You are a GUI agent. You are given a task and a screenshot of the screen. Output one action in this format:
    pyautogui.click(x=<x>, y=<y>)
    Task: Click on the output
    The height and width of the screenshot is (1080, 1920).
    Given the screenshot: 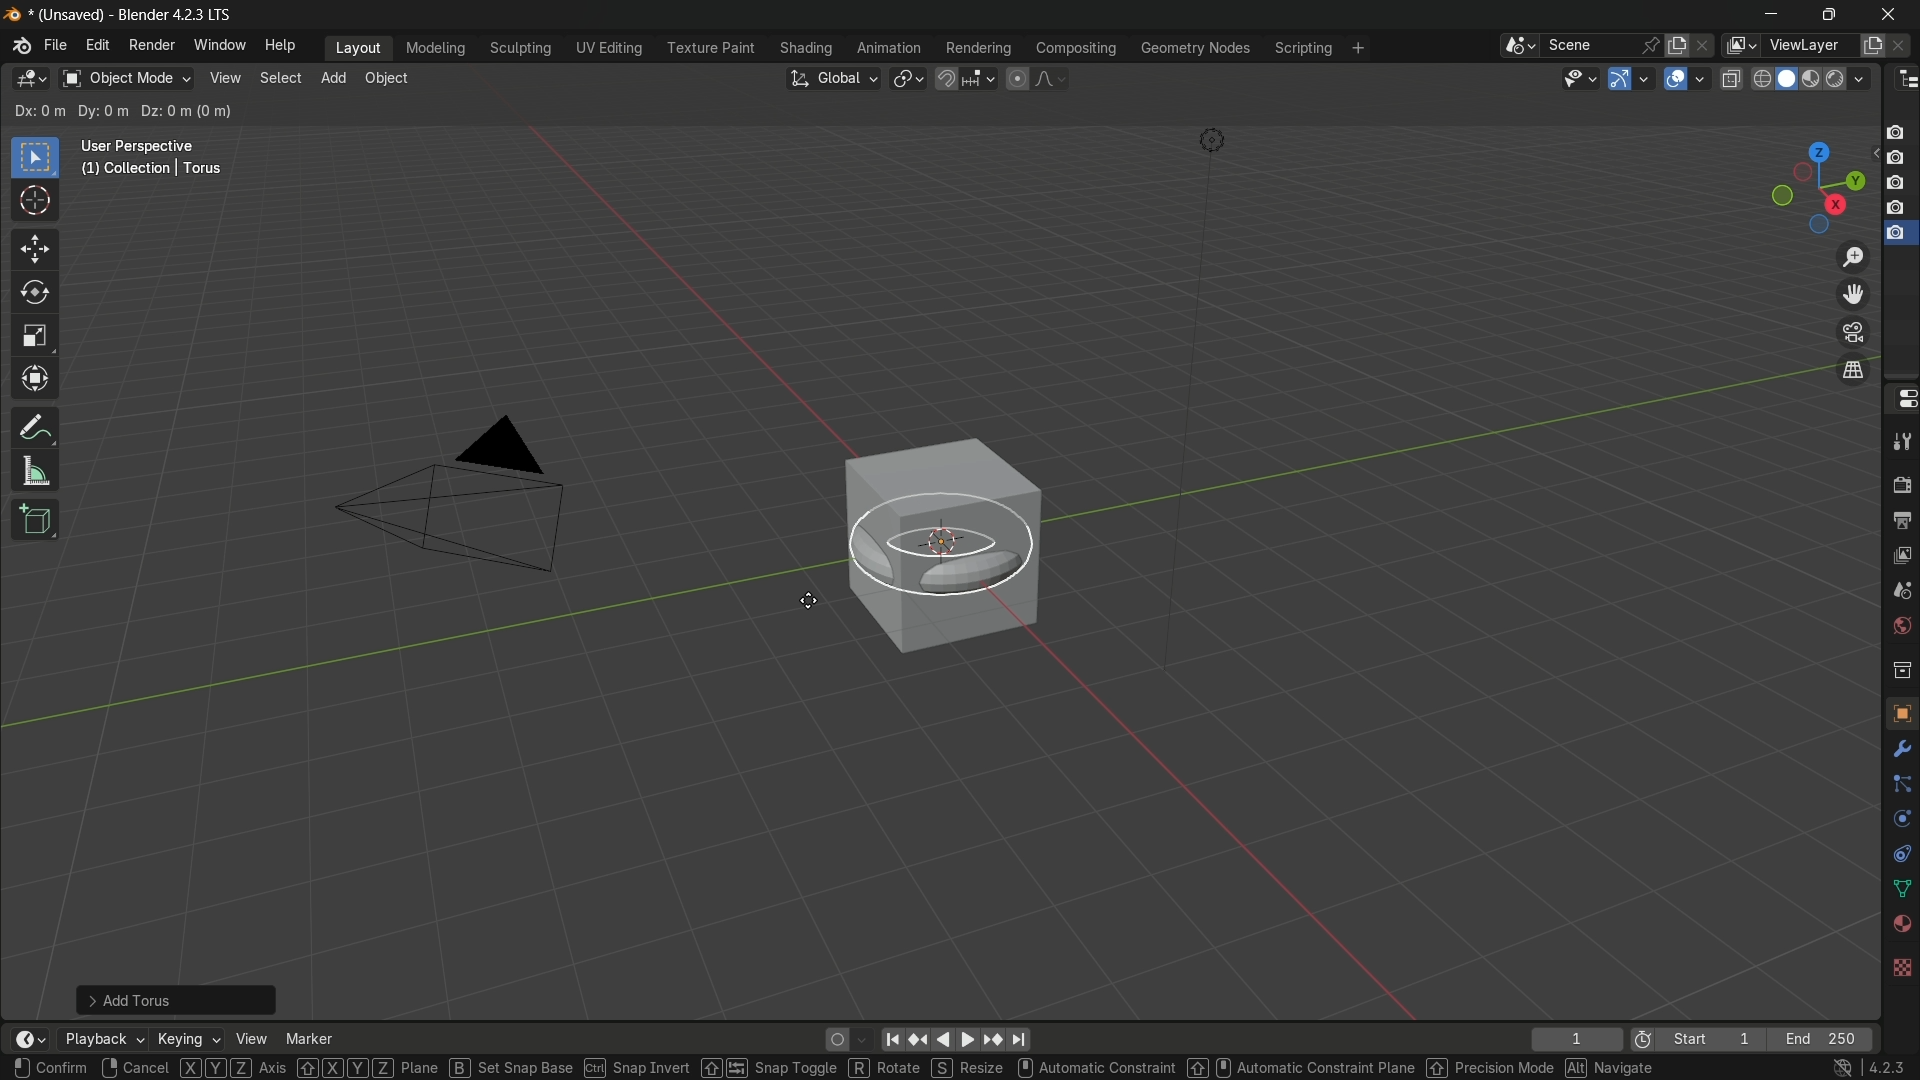 What is the action you would take?
    pyautogui.click(x=1899, y=521)
    